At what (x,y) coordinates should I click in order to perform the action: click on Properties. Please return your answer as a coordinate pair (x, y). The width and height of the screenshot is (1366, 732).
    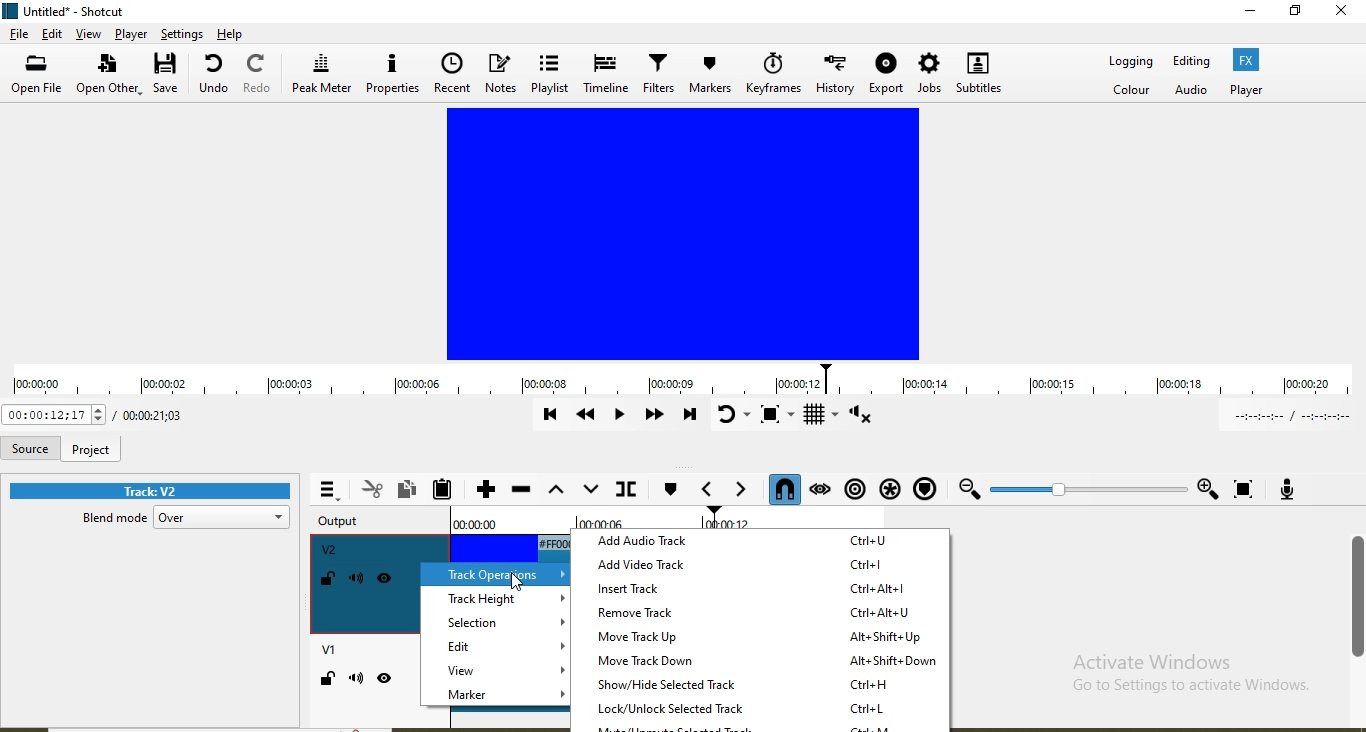
    Looking at the image, I should click on (391, 74).